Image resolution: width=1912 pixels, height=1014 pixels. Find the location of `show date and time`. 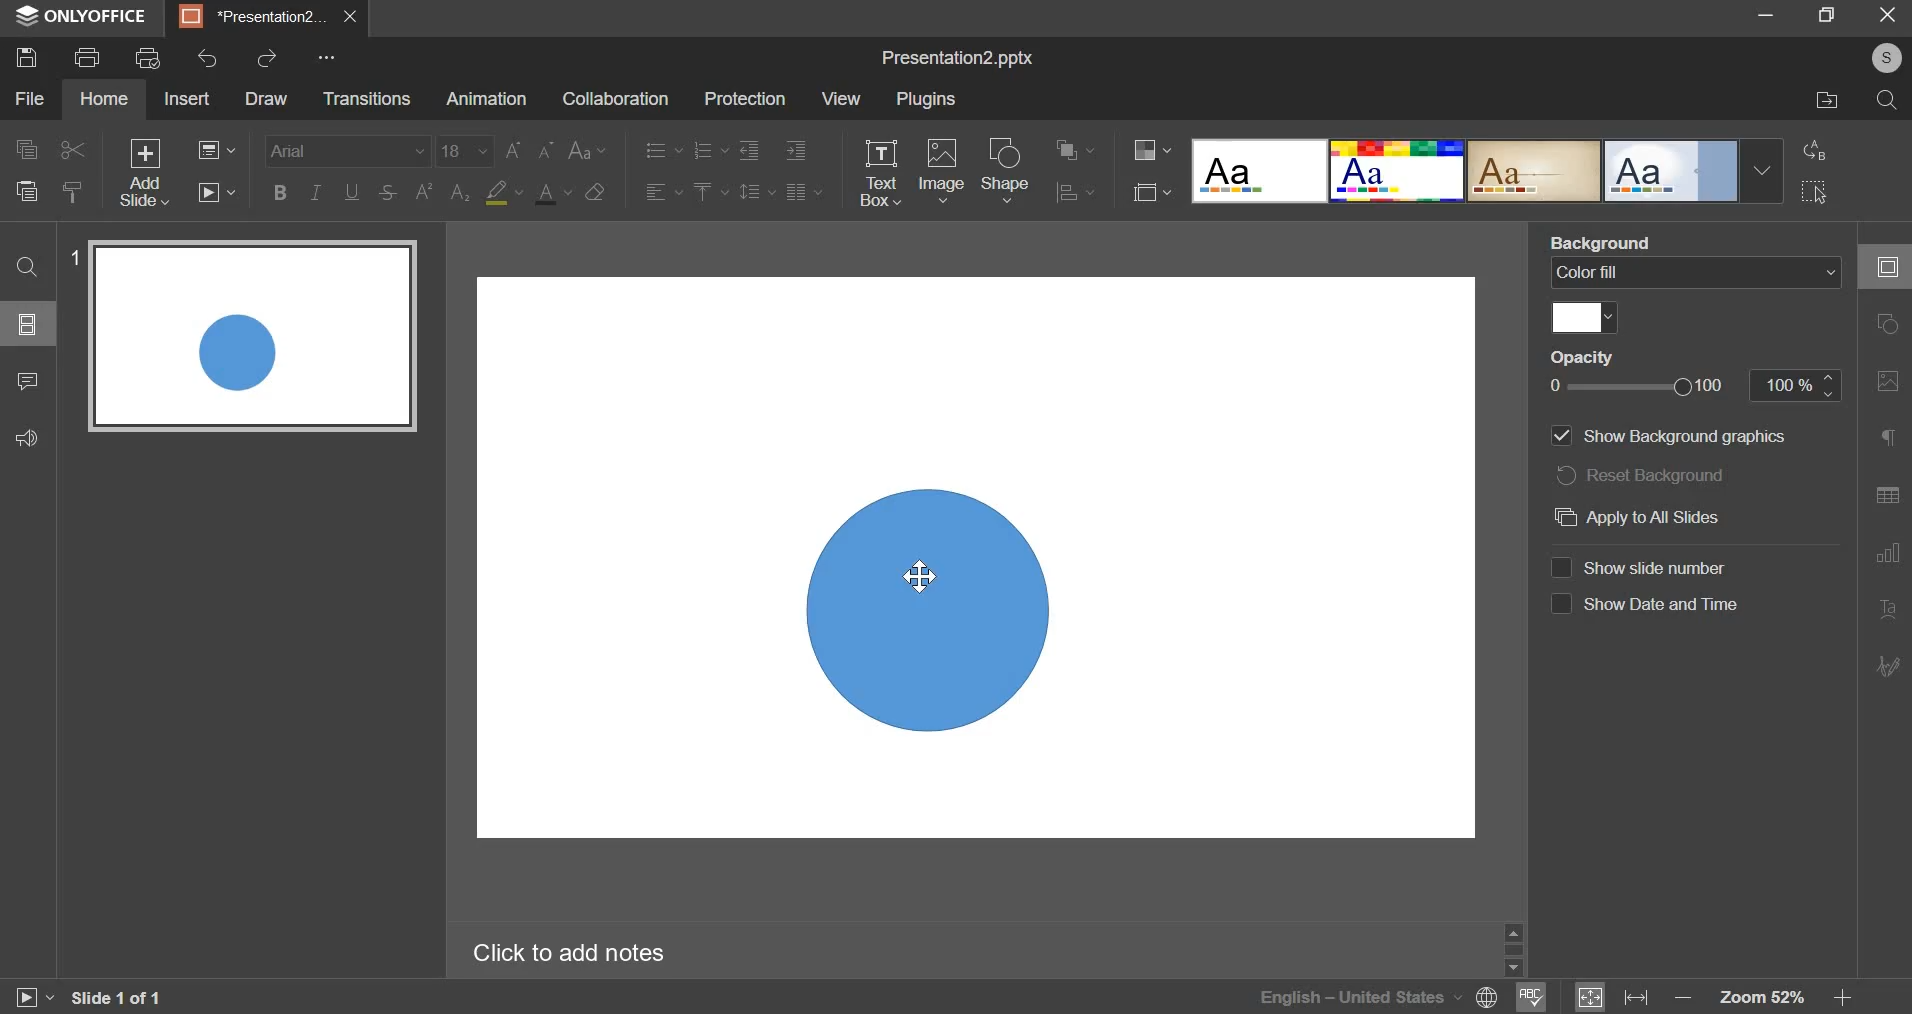

show date and time is located at coordinates (1644, 603).